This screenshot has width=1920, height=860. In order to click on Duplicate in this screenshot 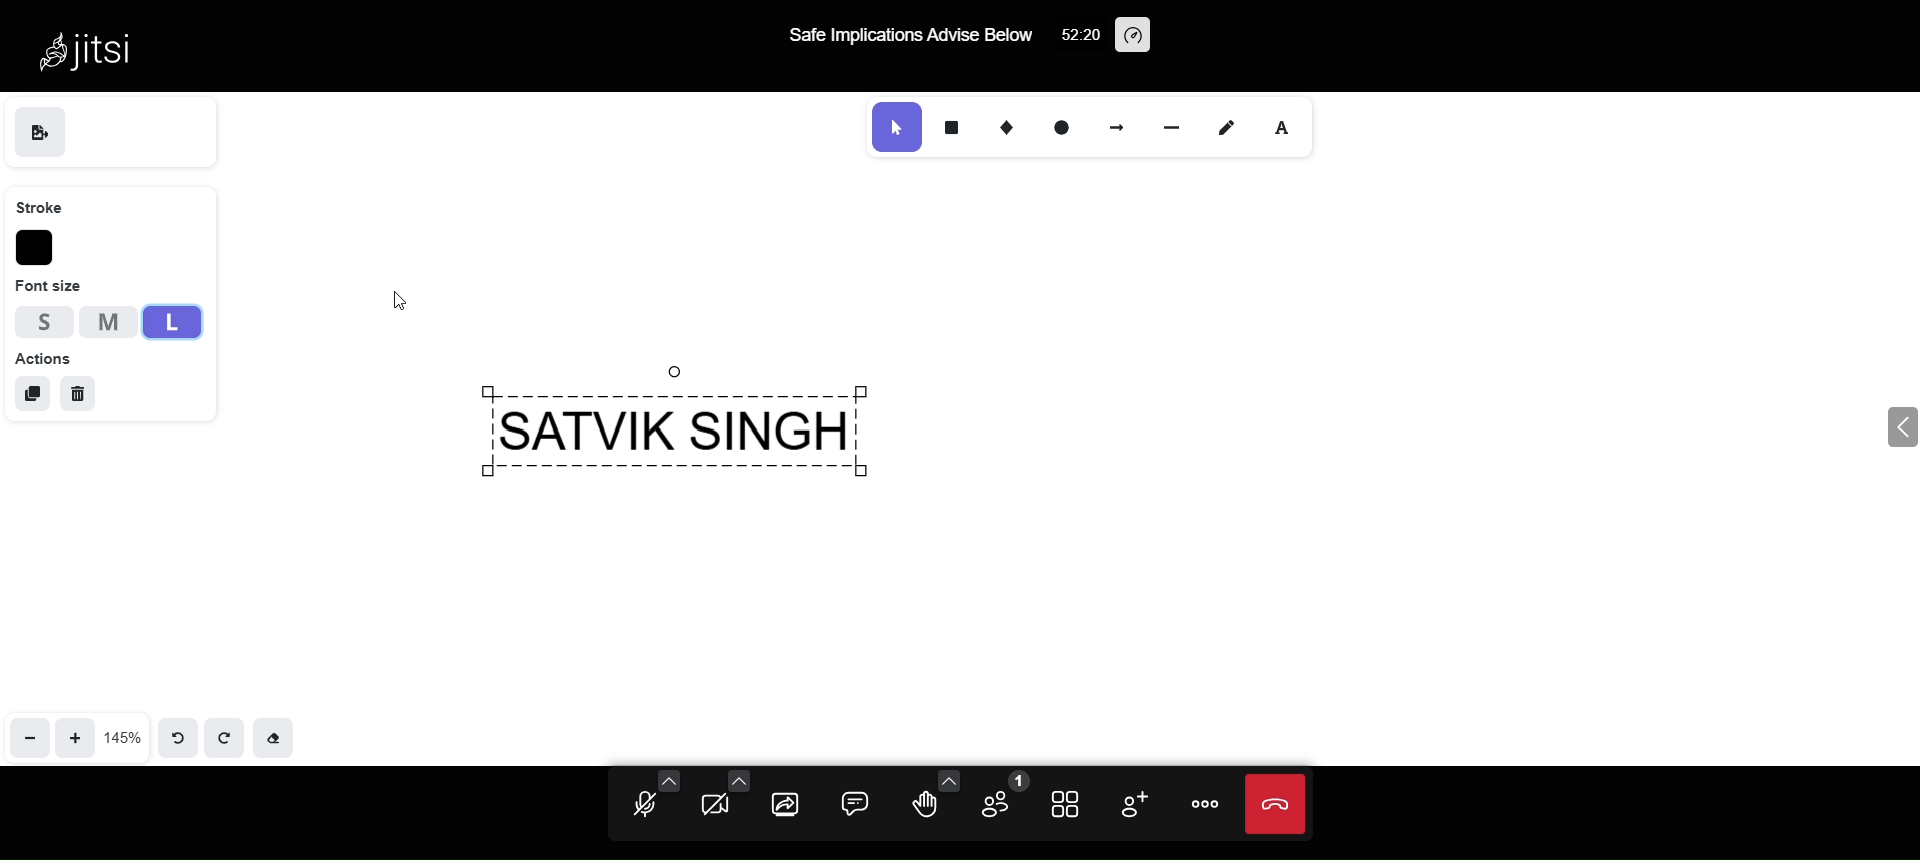, I will do `click(29, 391)`.